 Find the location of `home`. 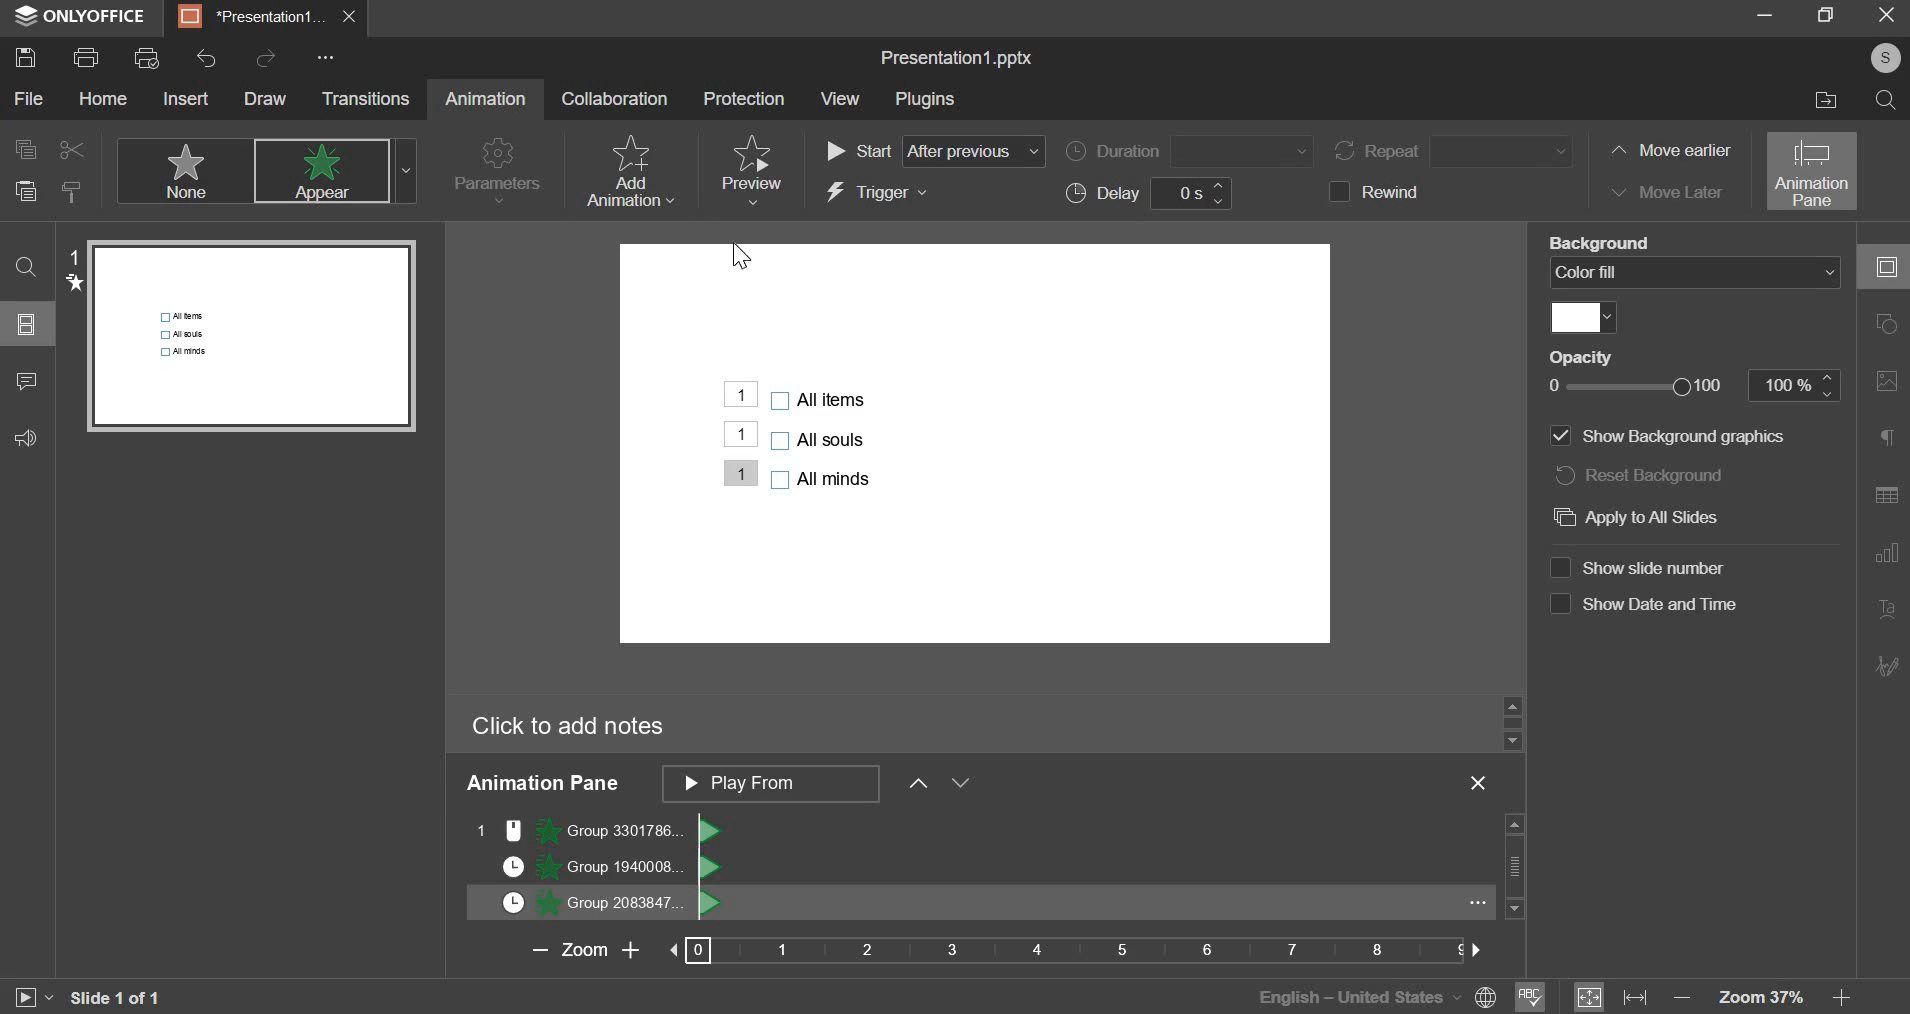

home is located at coordinates (103, 99).